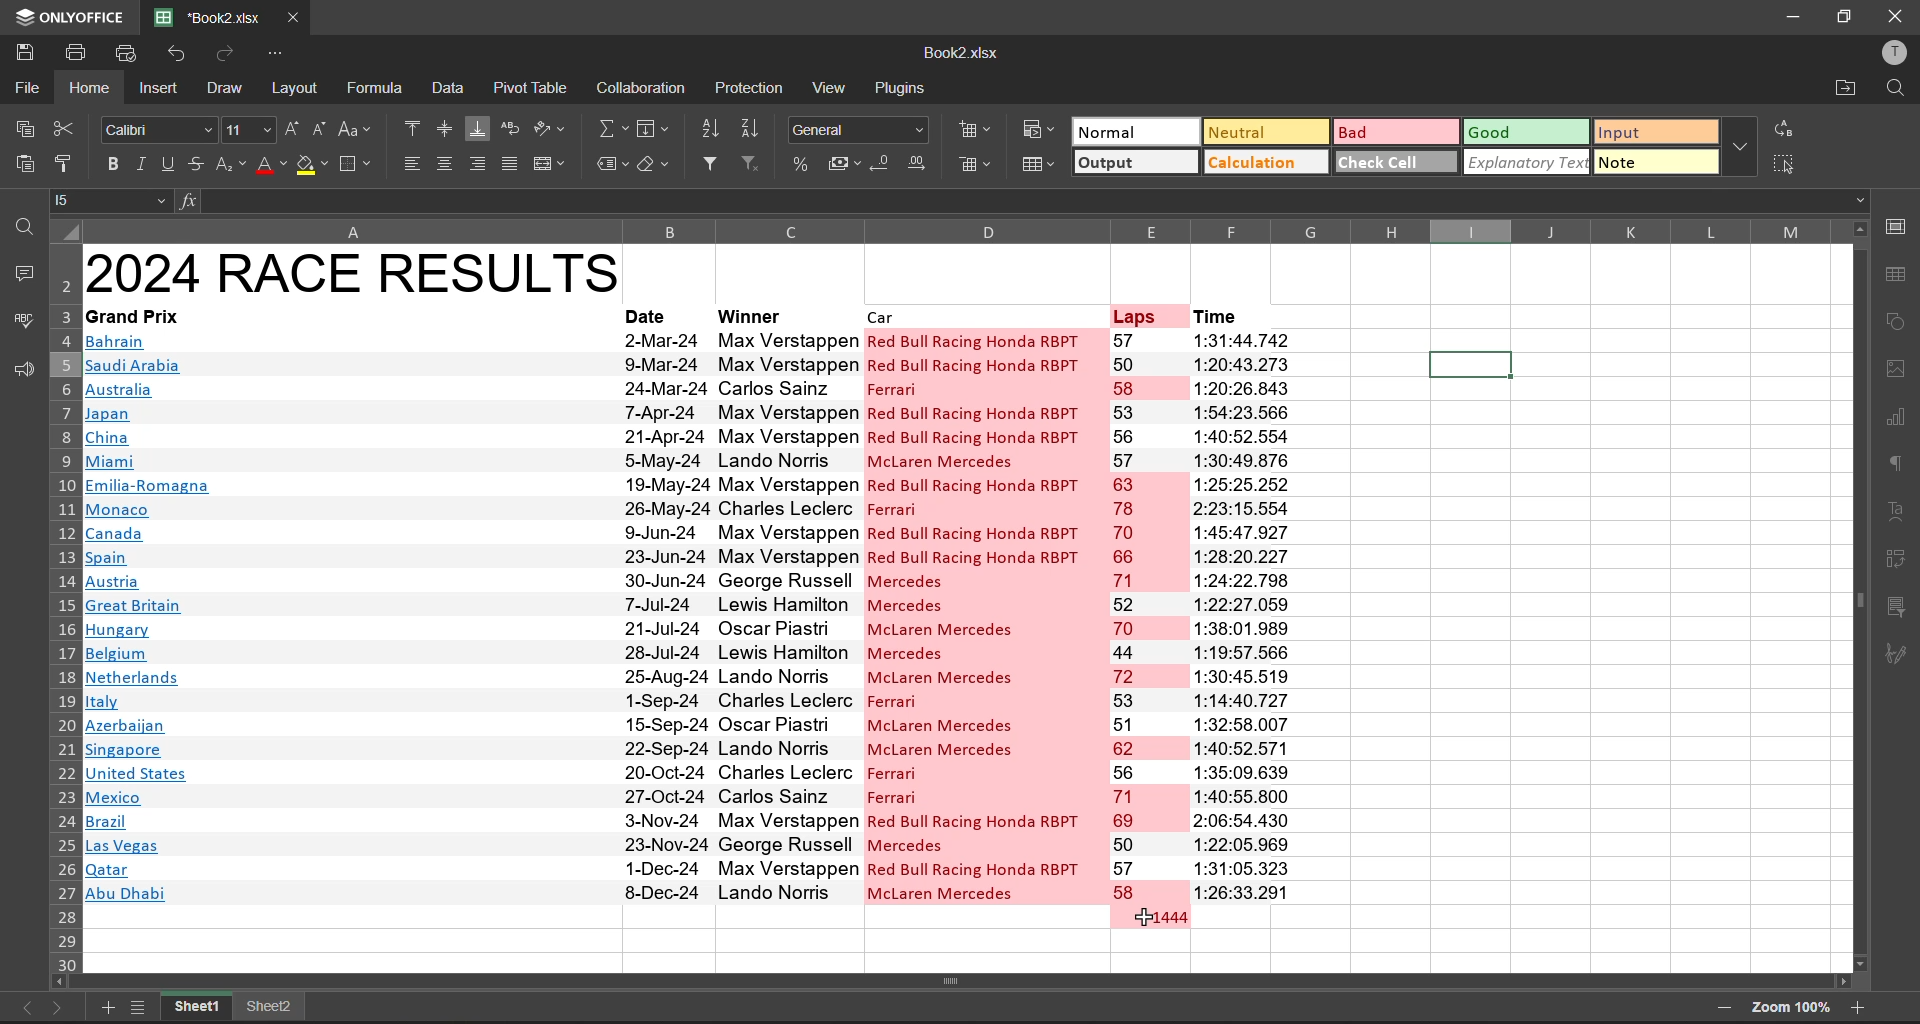 This screenshot has width=1920, height=1024. What do you see at coordinates (188, 200) in the screenshot?
I see `fx` at bounding box center [188, 200].